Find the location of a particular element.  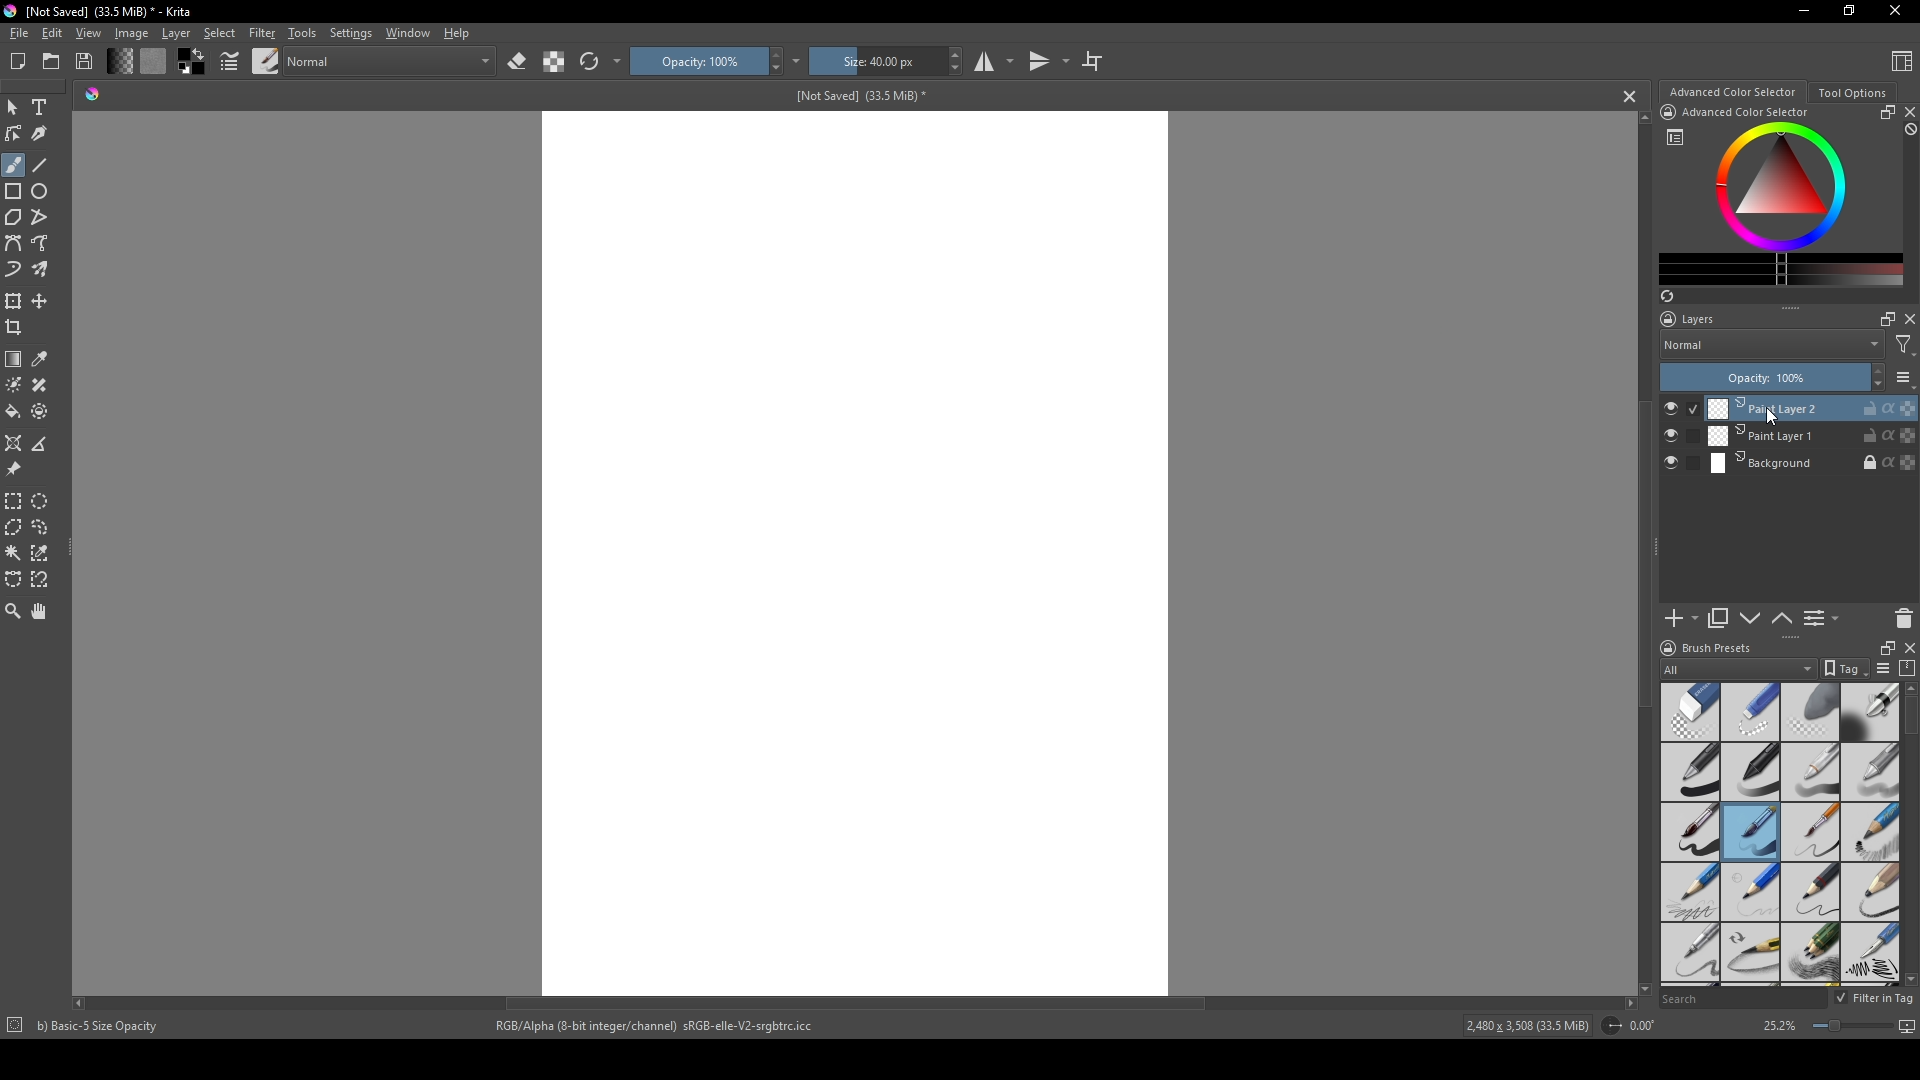

25.2% is located at coordinates (1778, 1027).